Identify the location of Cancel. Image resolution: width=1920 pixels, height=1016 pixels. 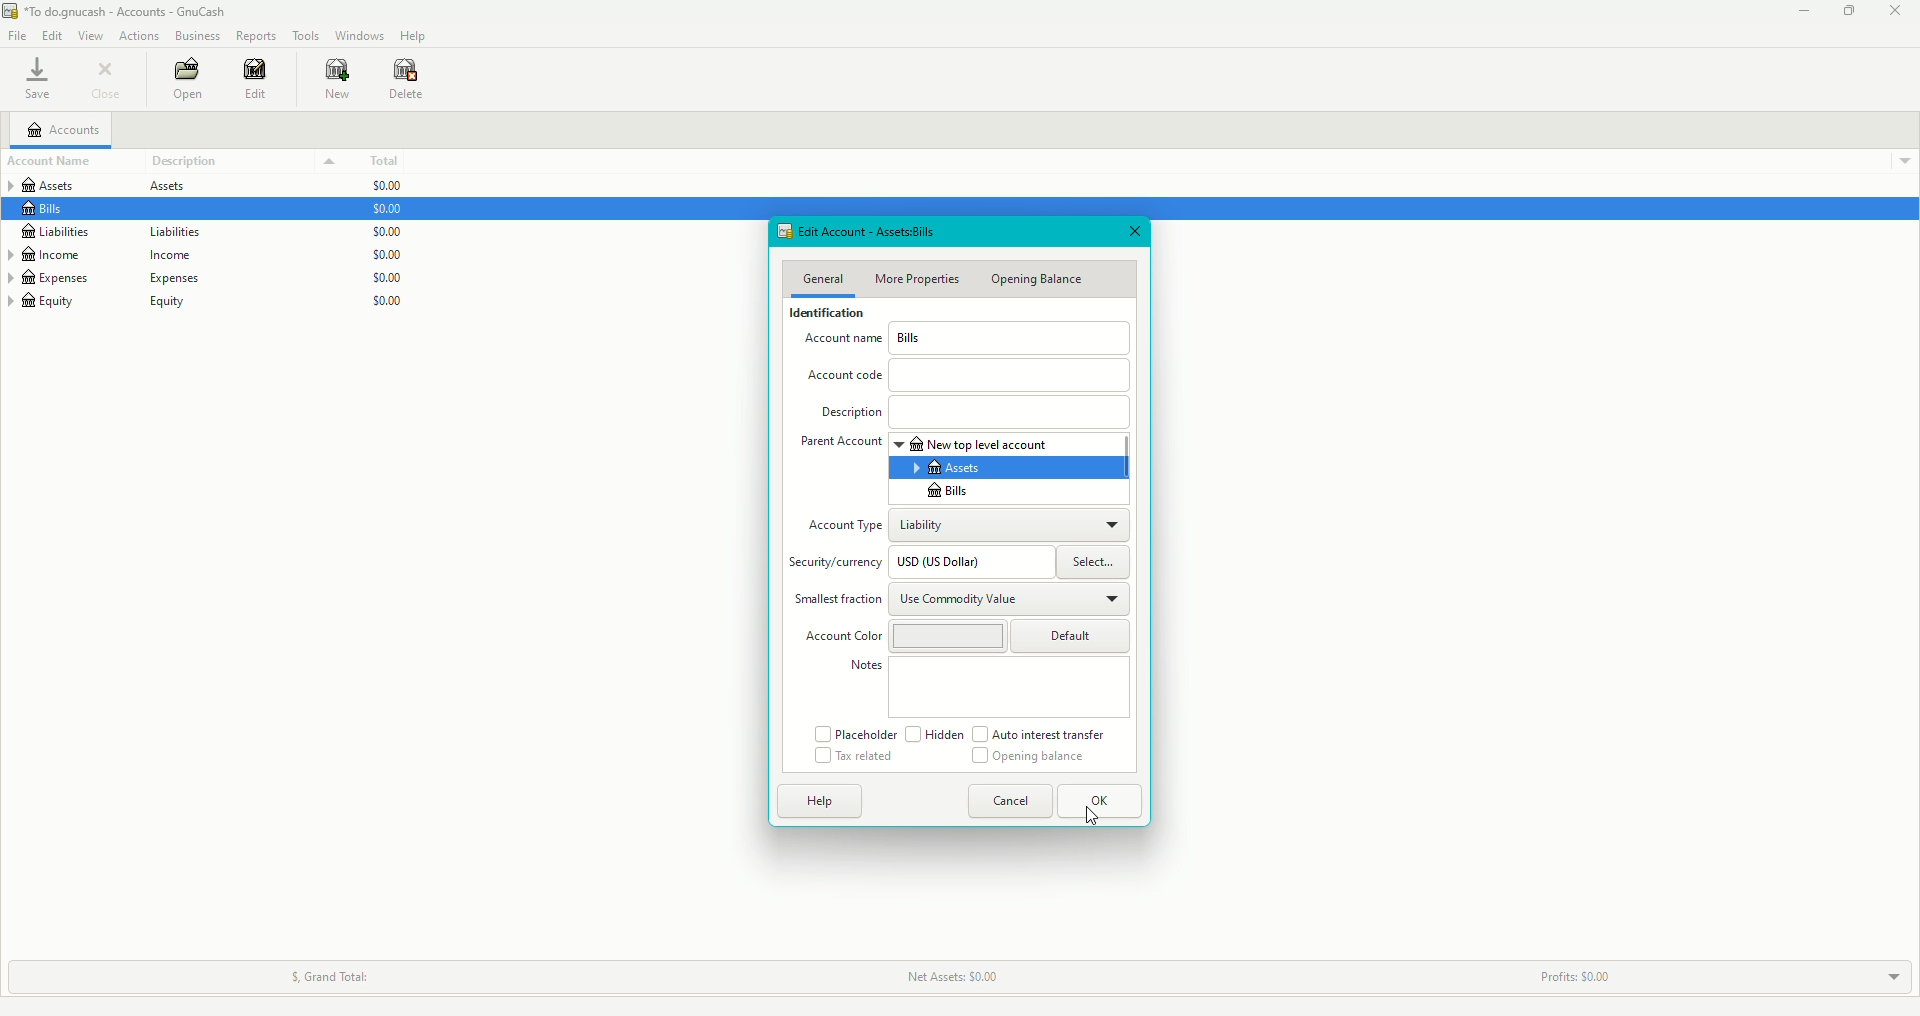
(1005, 801).